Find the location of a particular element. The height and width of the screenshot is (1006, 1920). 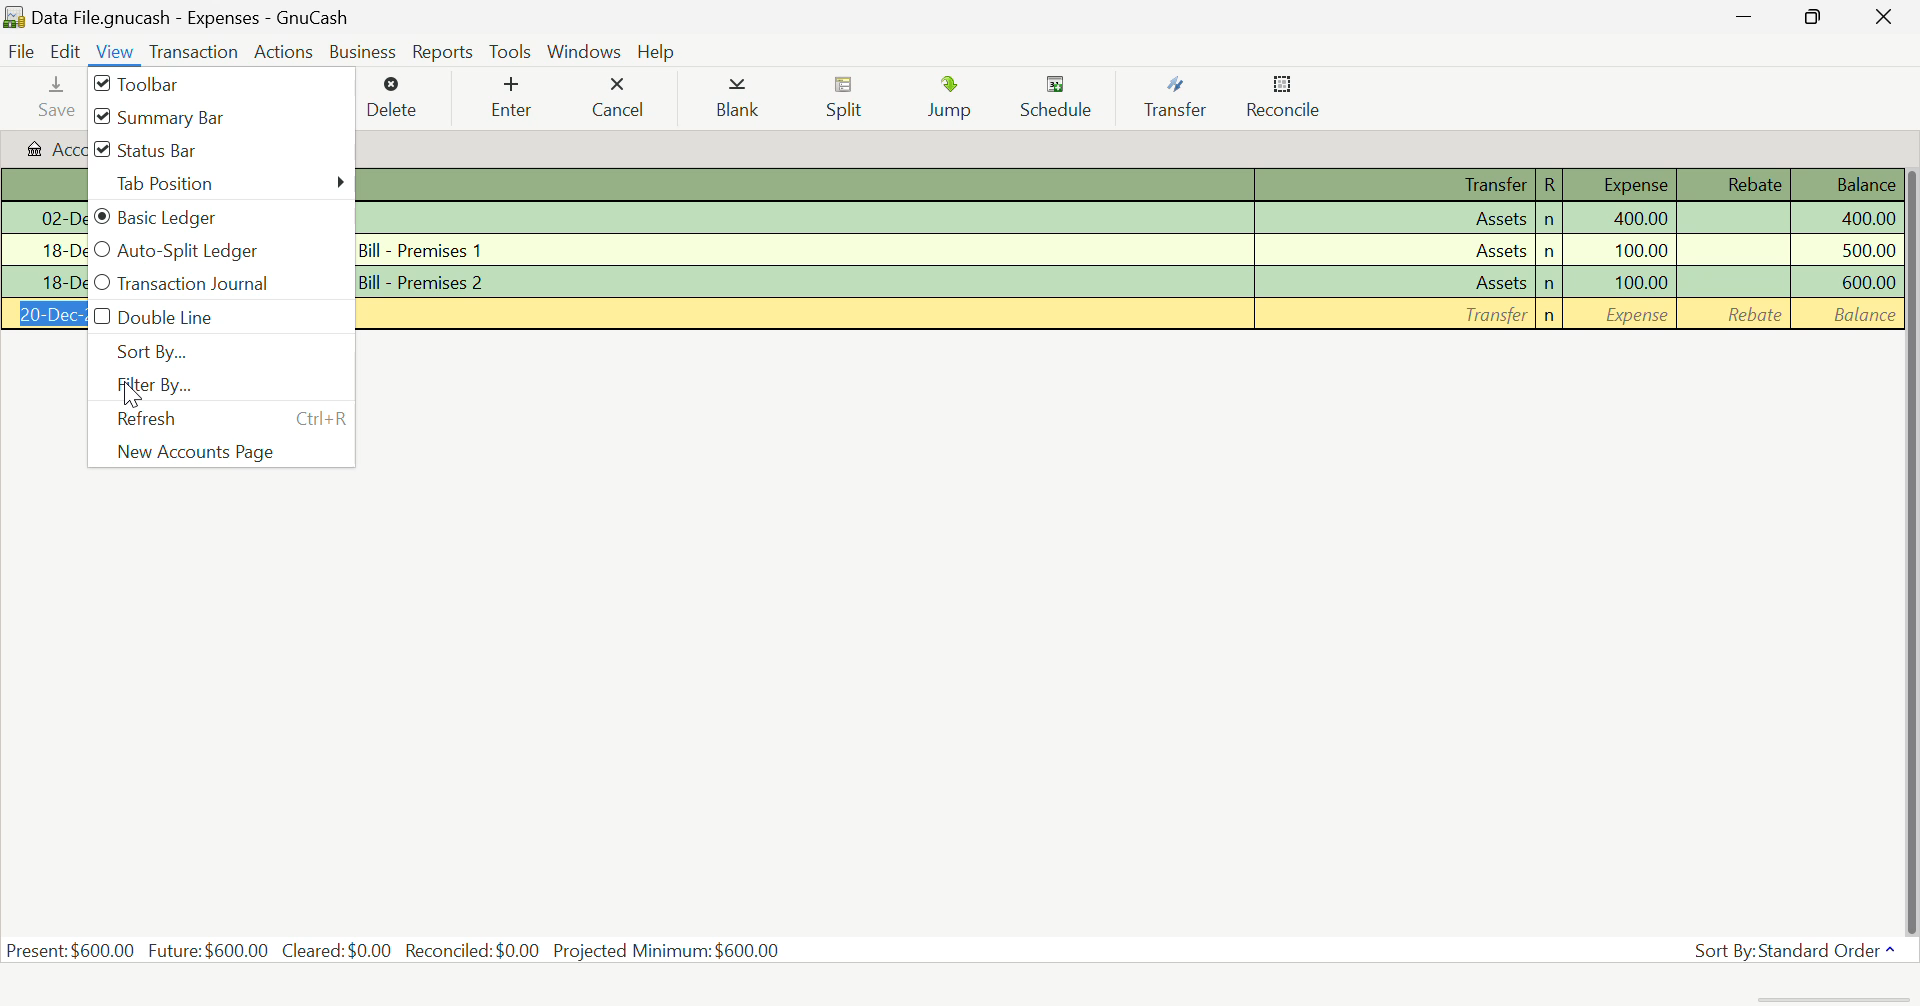

Description is located at coordinates (803, 184).